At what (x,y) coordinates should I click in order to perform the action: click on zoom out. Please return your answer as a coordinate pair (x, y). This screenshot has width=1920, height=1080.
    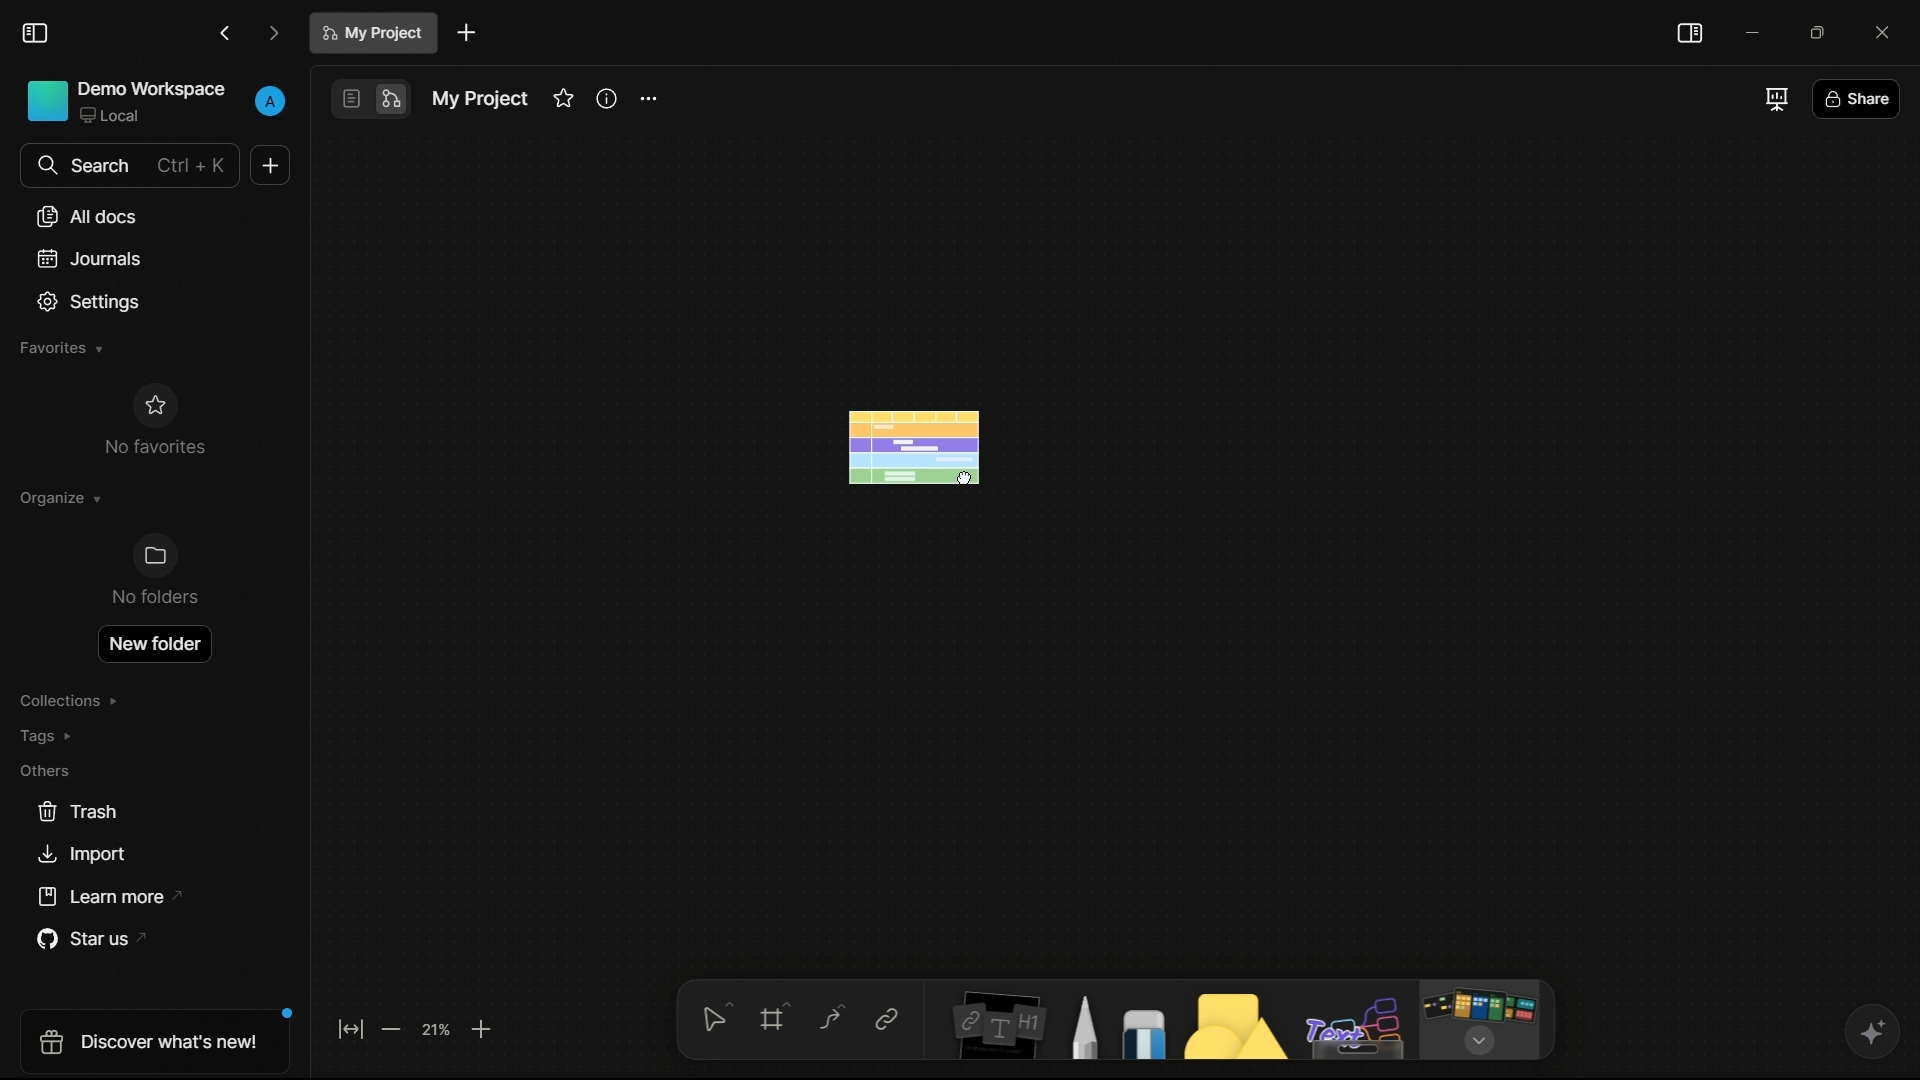
    Looking at the image, I should click on (394, 1032).